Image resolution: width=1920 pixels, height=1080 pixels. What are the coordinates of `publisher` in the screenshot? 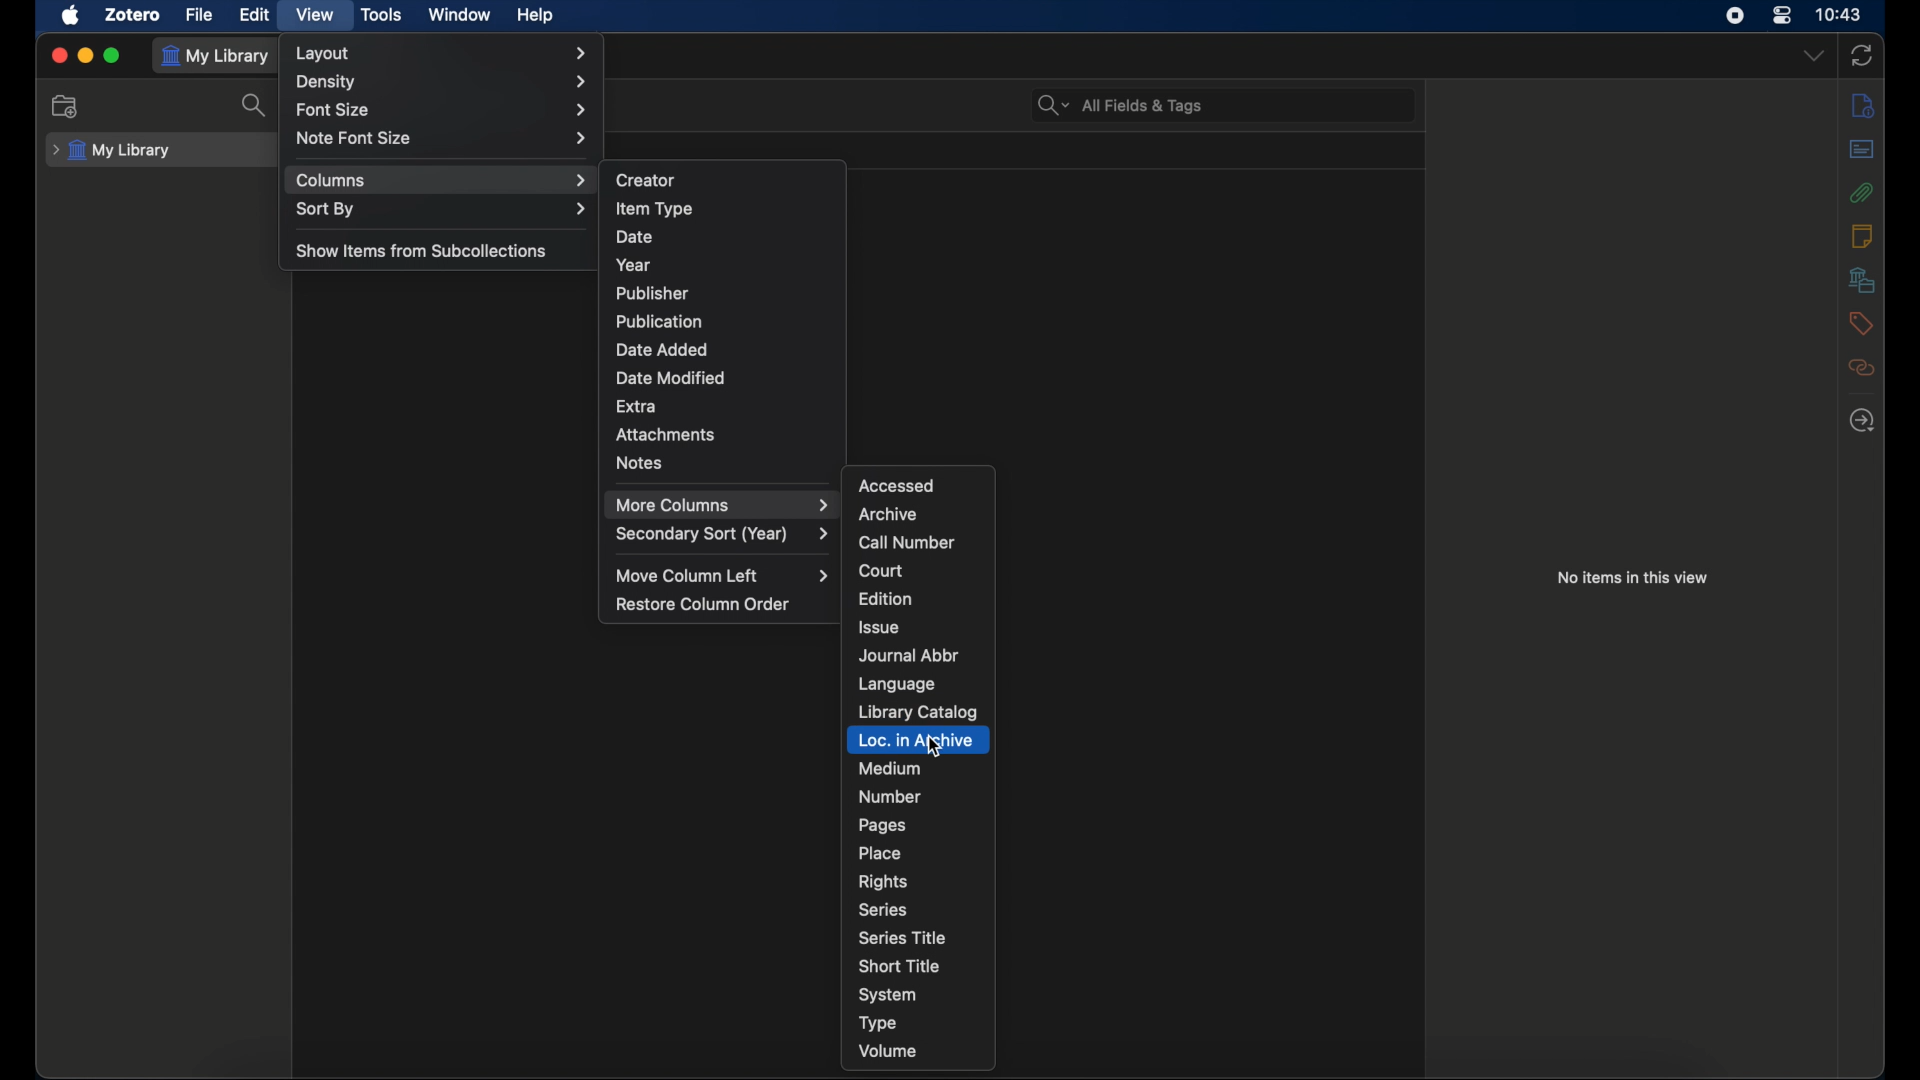 It's located at (653, 294).